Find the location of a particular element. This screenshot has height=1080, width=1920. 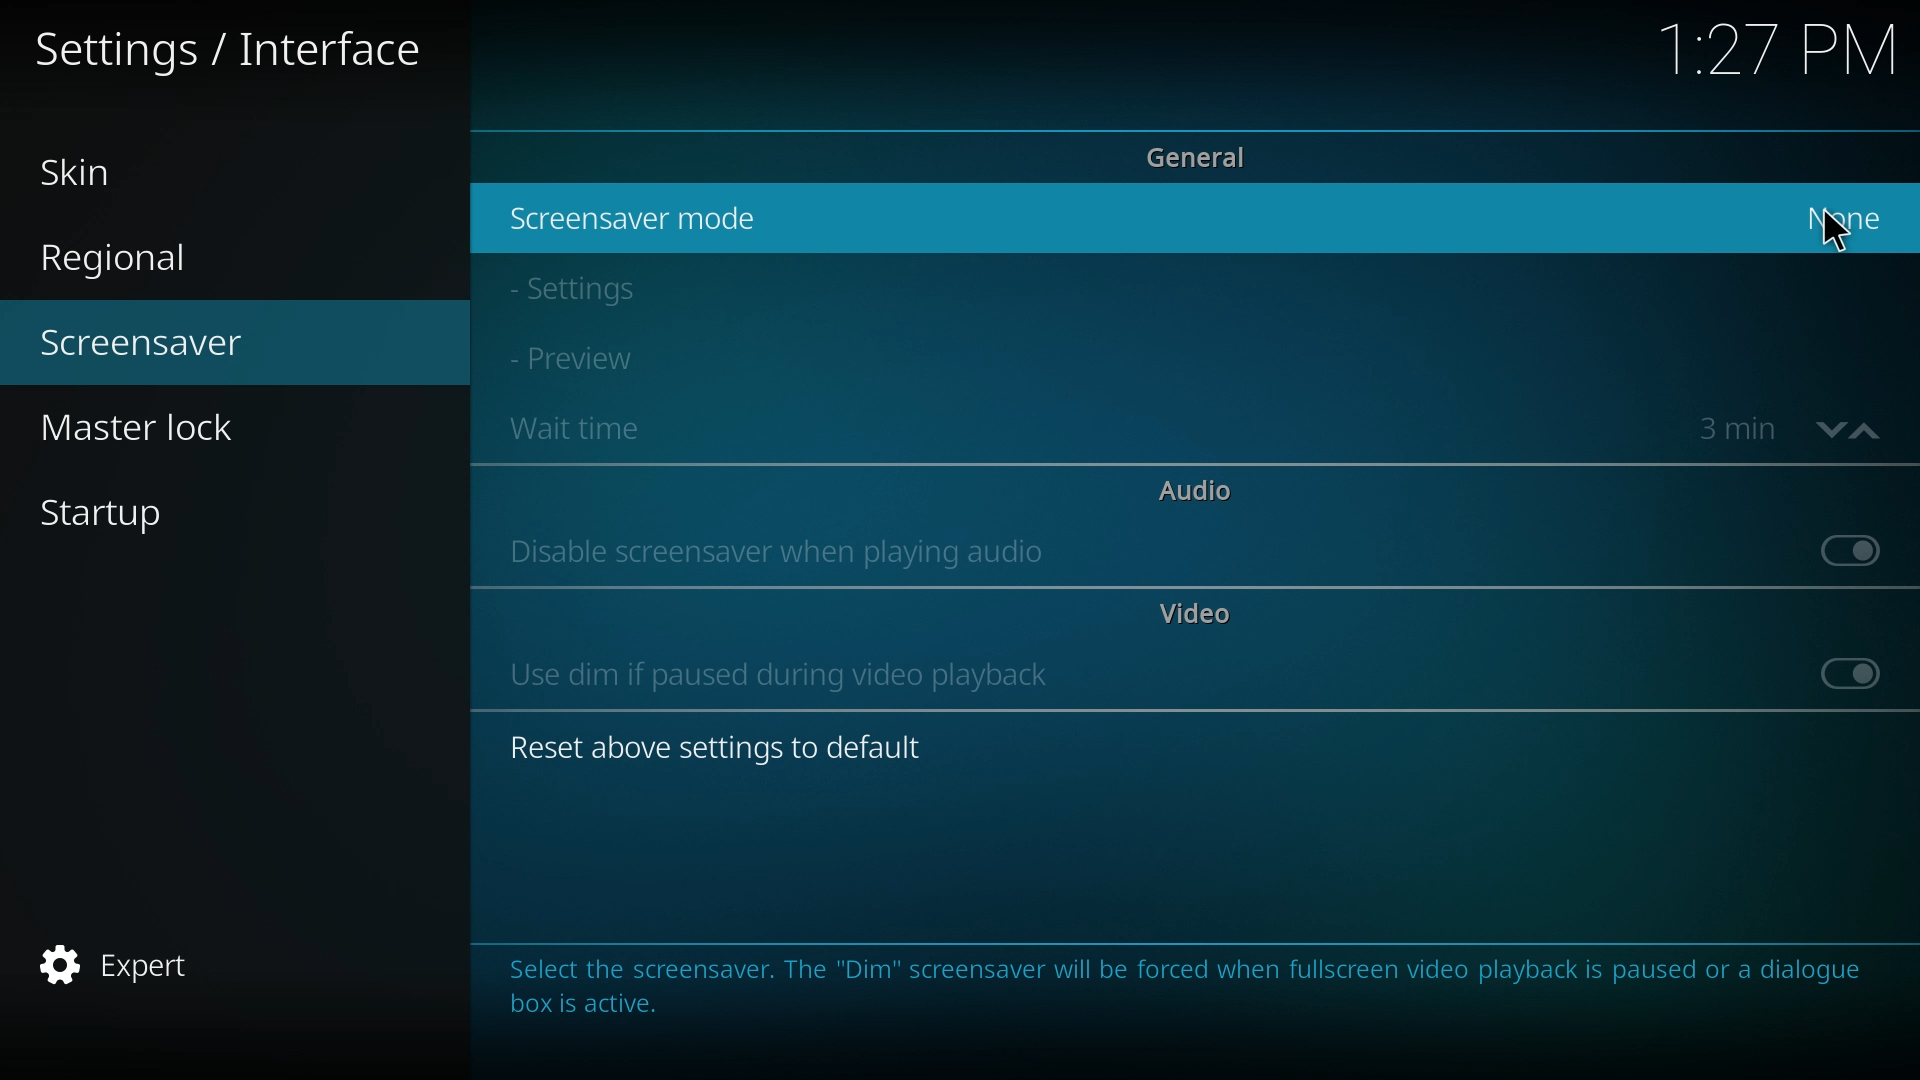

regional is located at coordinates (165, 252).